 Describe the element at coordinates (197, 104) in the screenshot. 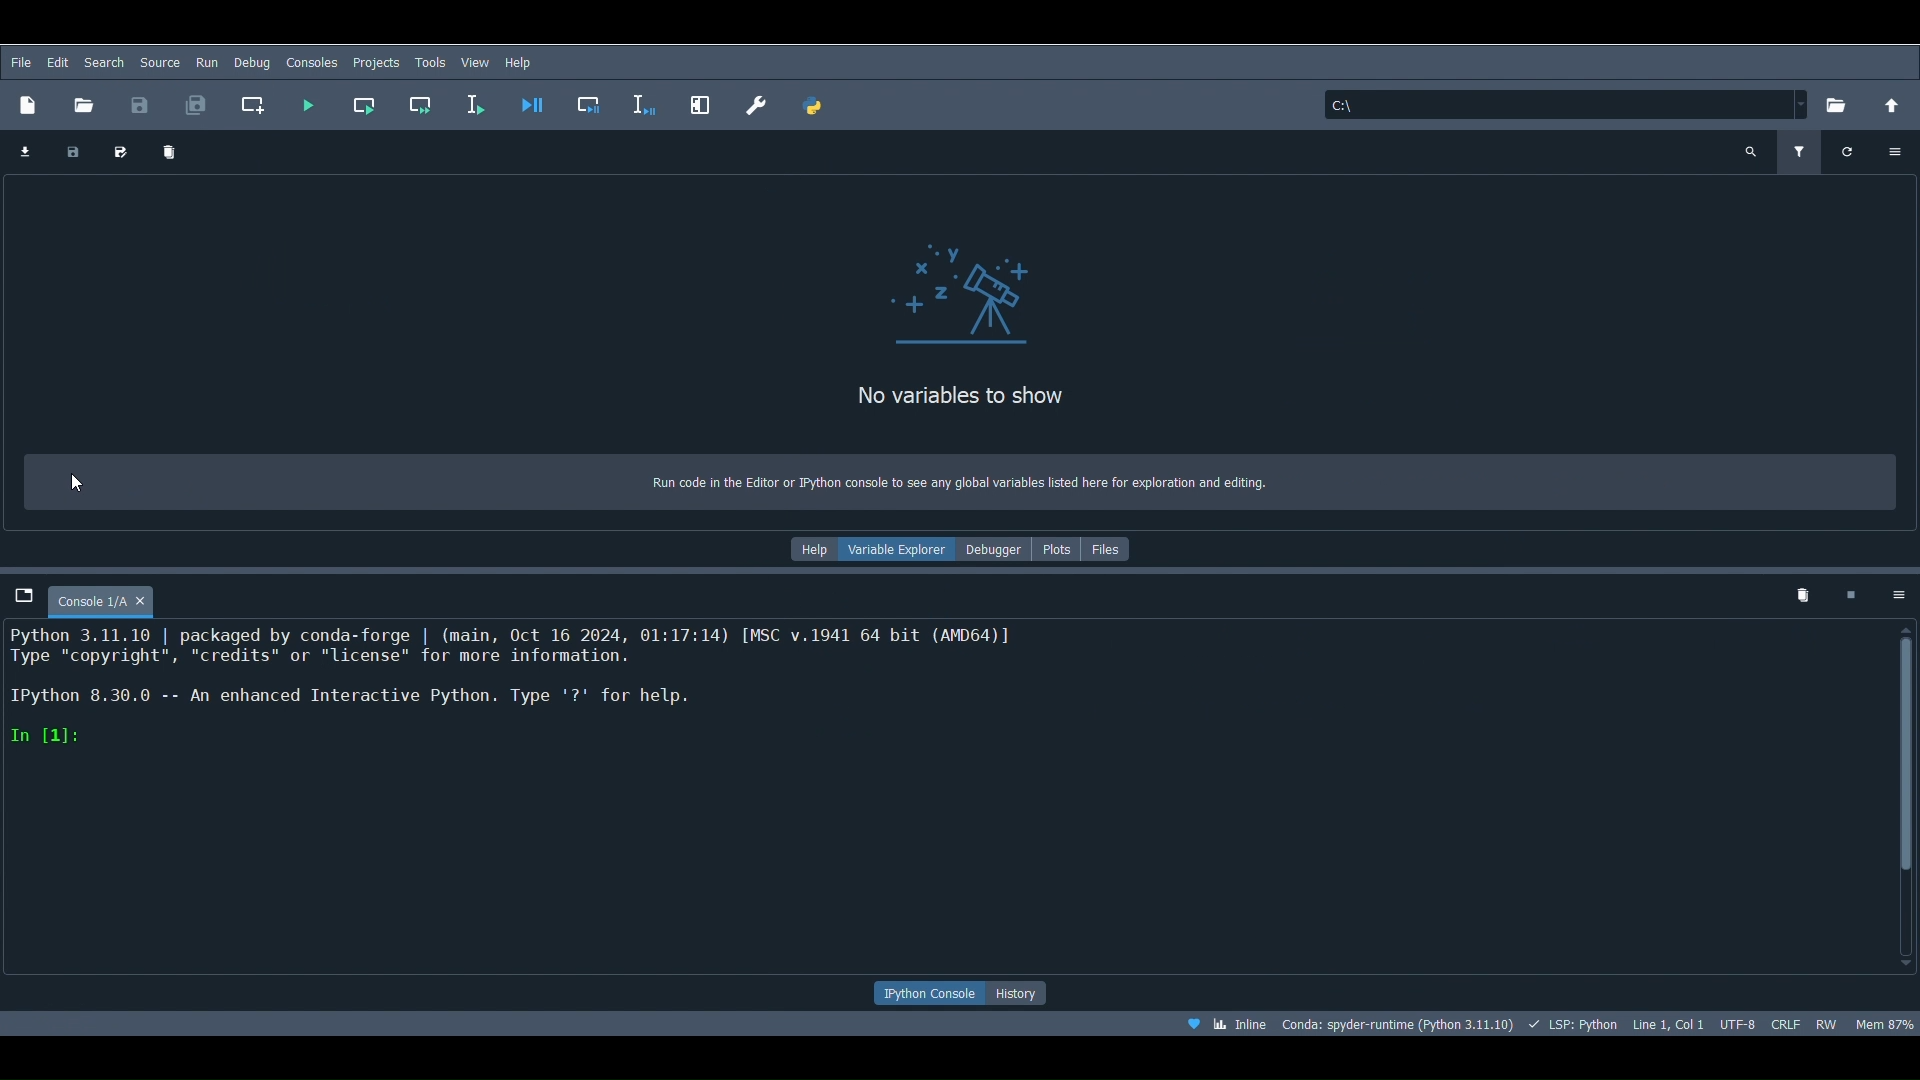

I see `Save all files (Ctrl + Alt + S)` at that location.